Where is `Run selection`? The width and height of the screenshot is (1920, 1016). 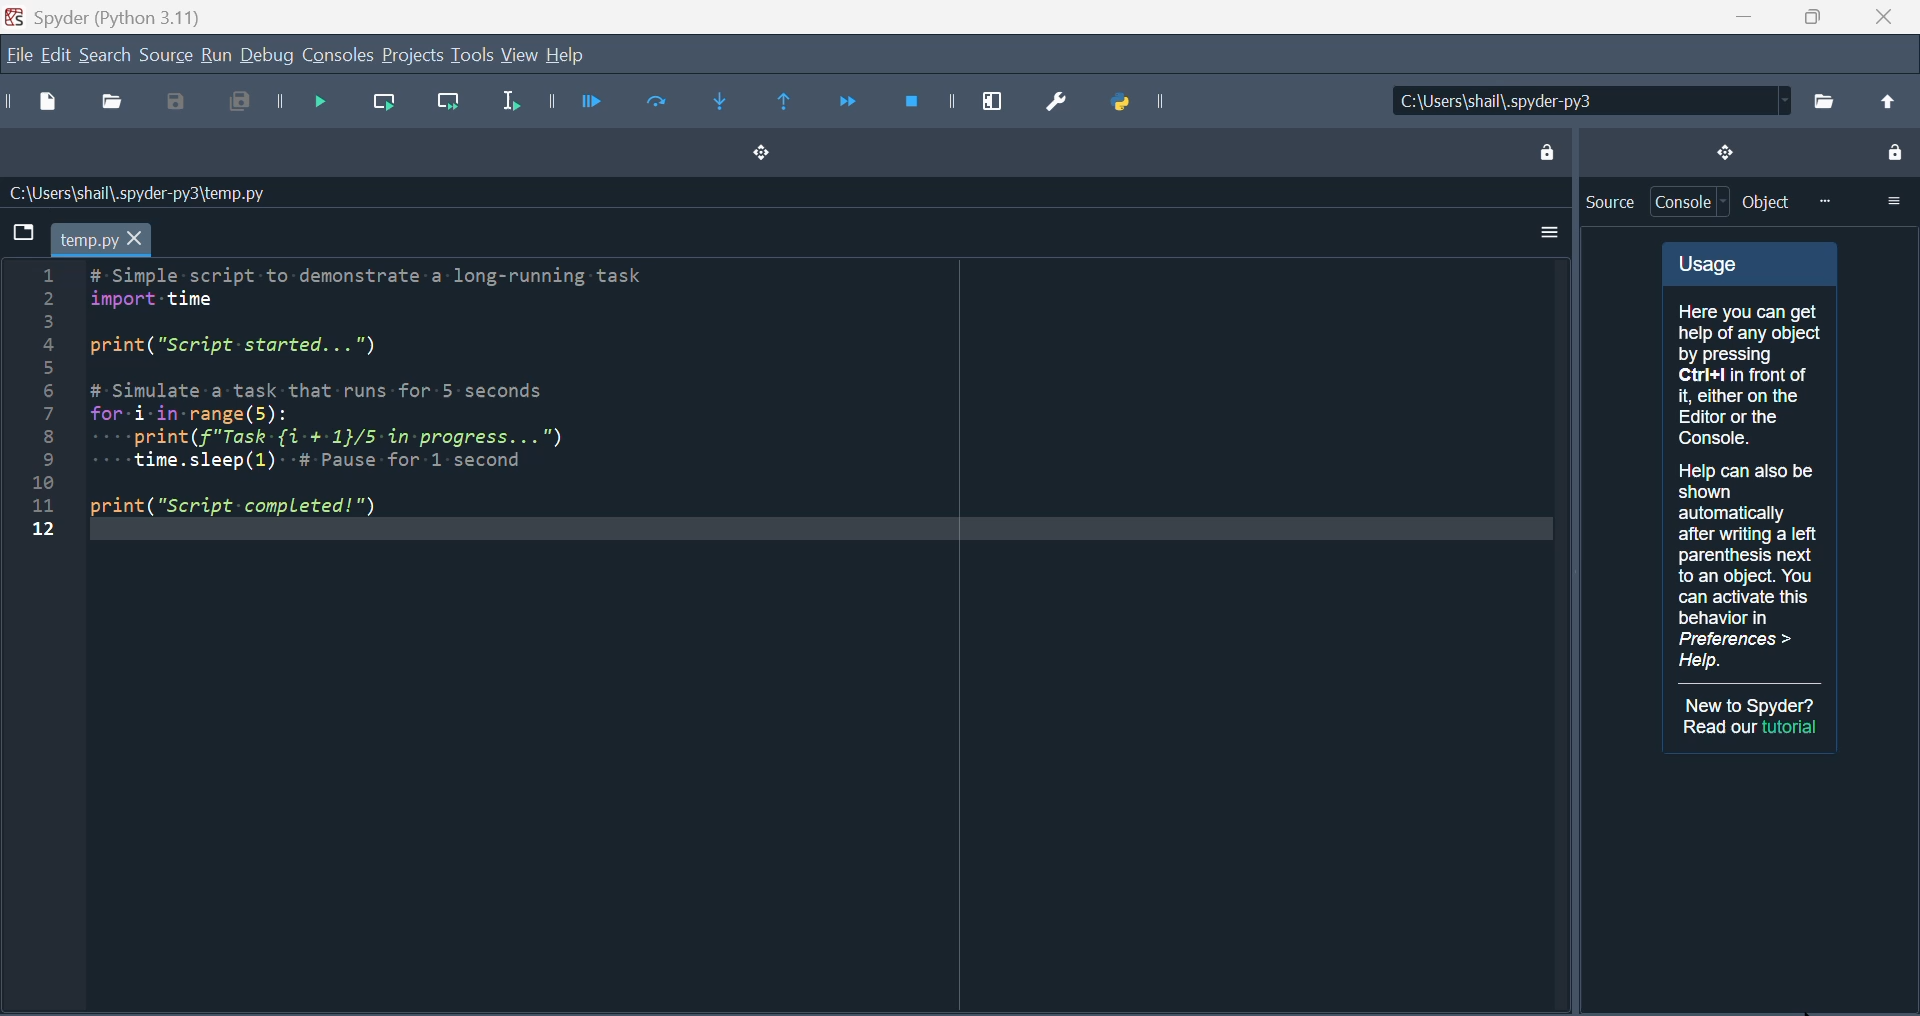
Run selection is located at coordinates (507, 106).